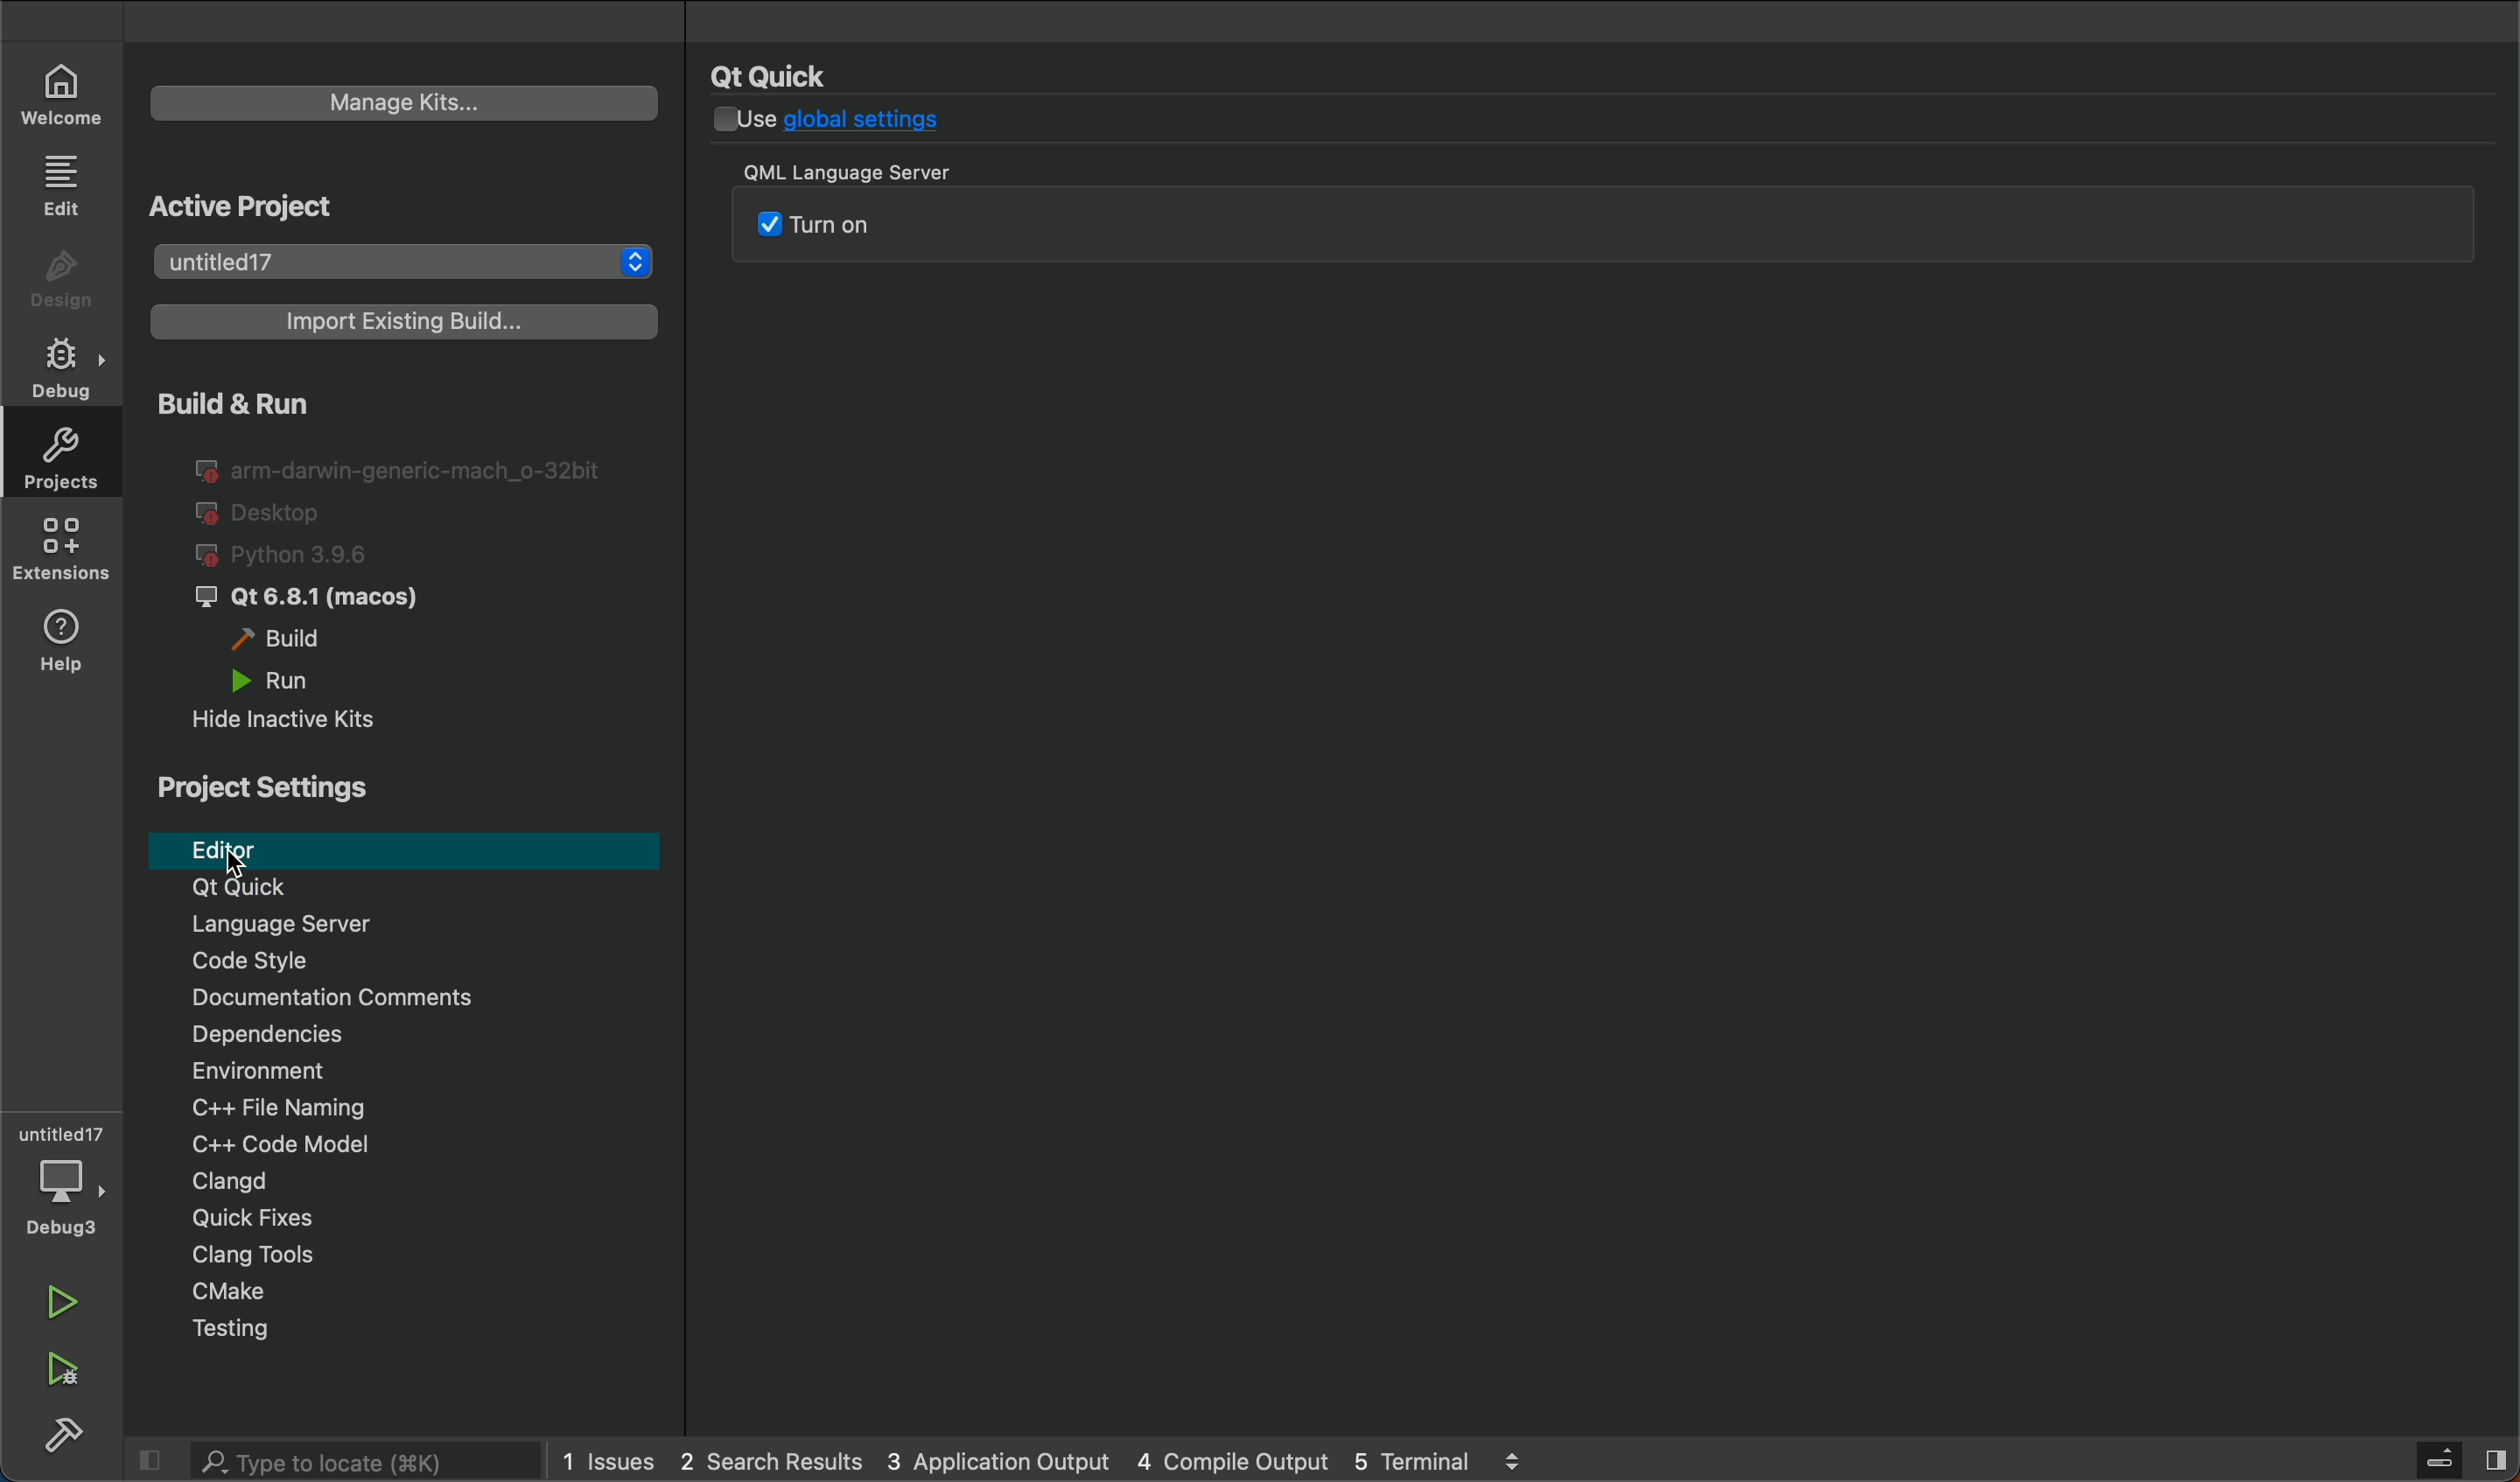 The image size is (2520, 1482). What do you see at coordinates (416, 322) in the screenshot?
I see `import build` at bounding box center [416, 322].